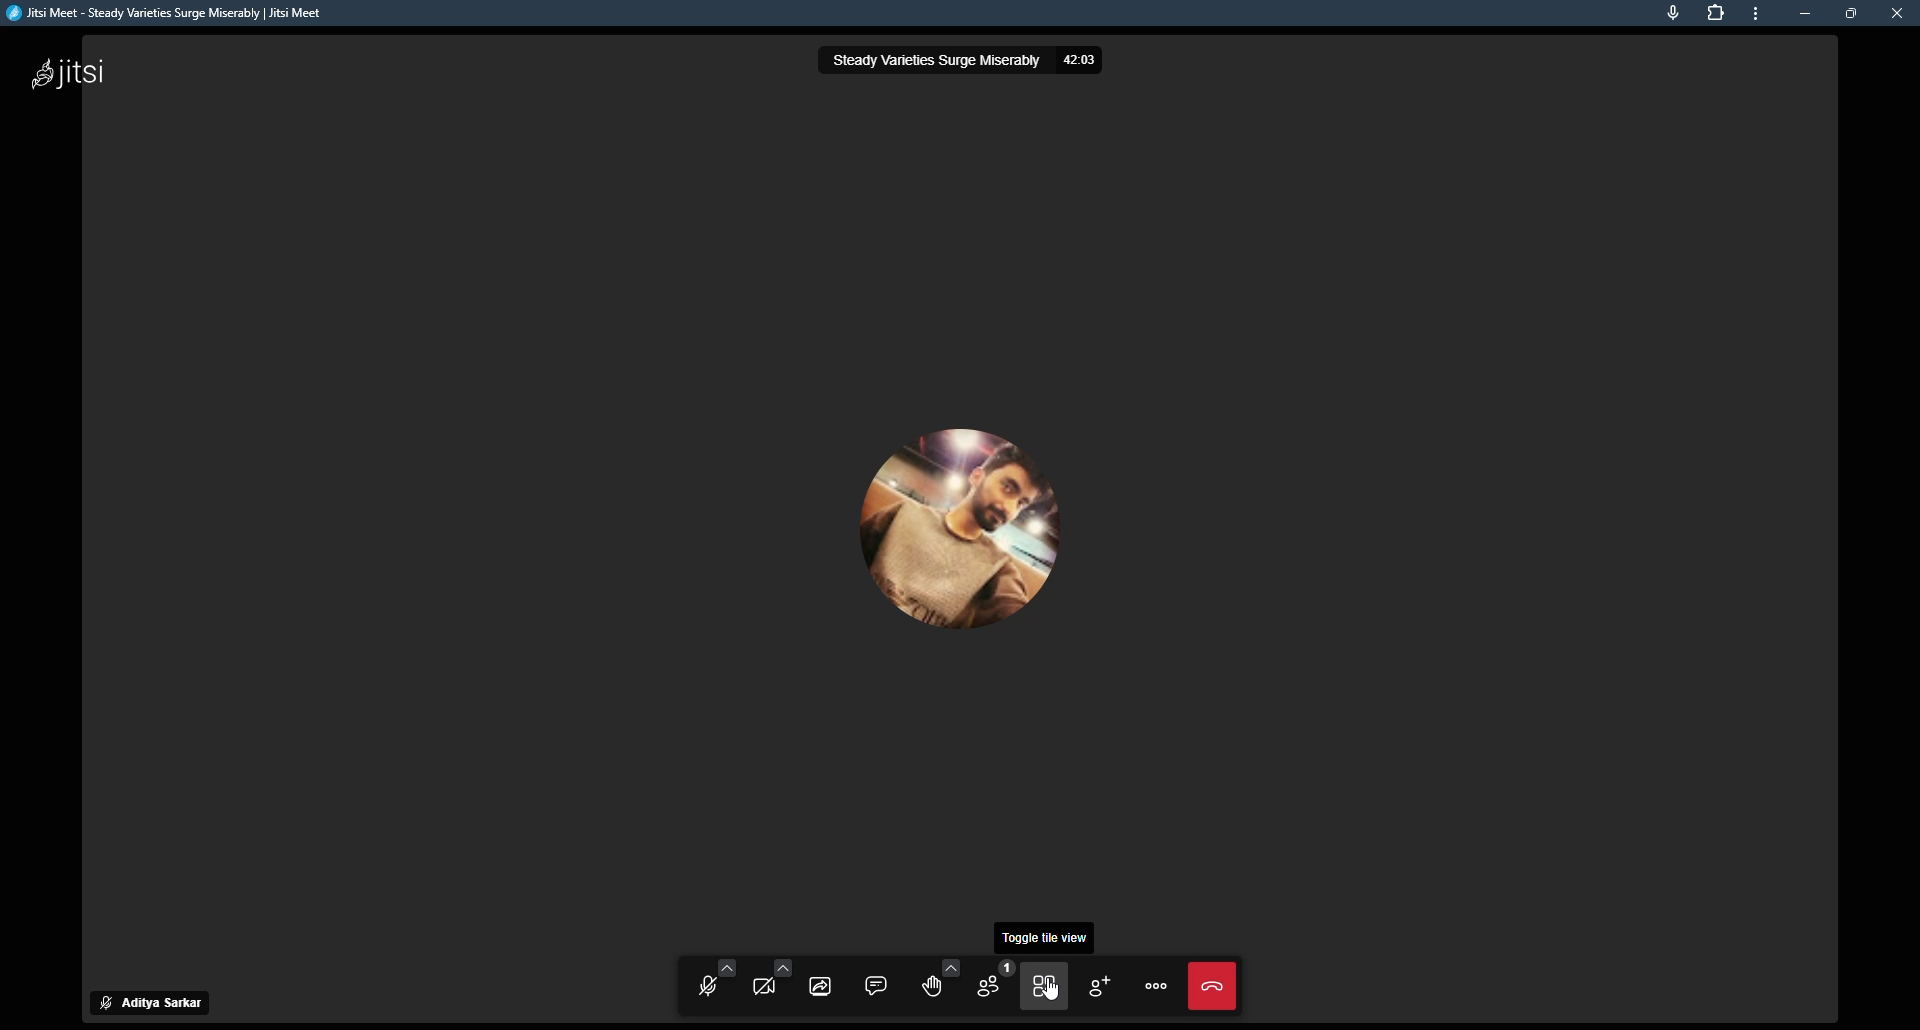  I want to click on more, so click(1760, 15).